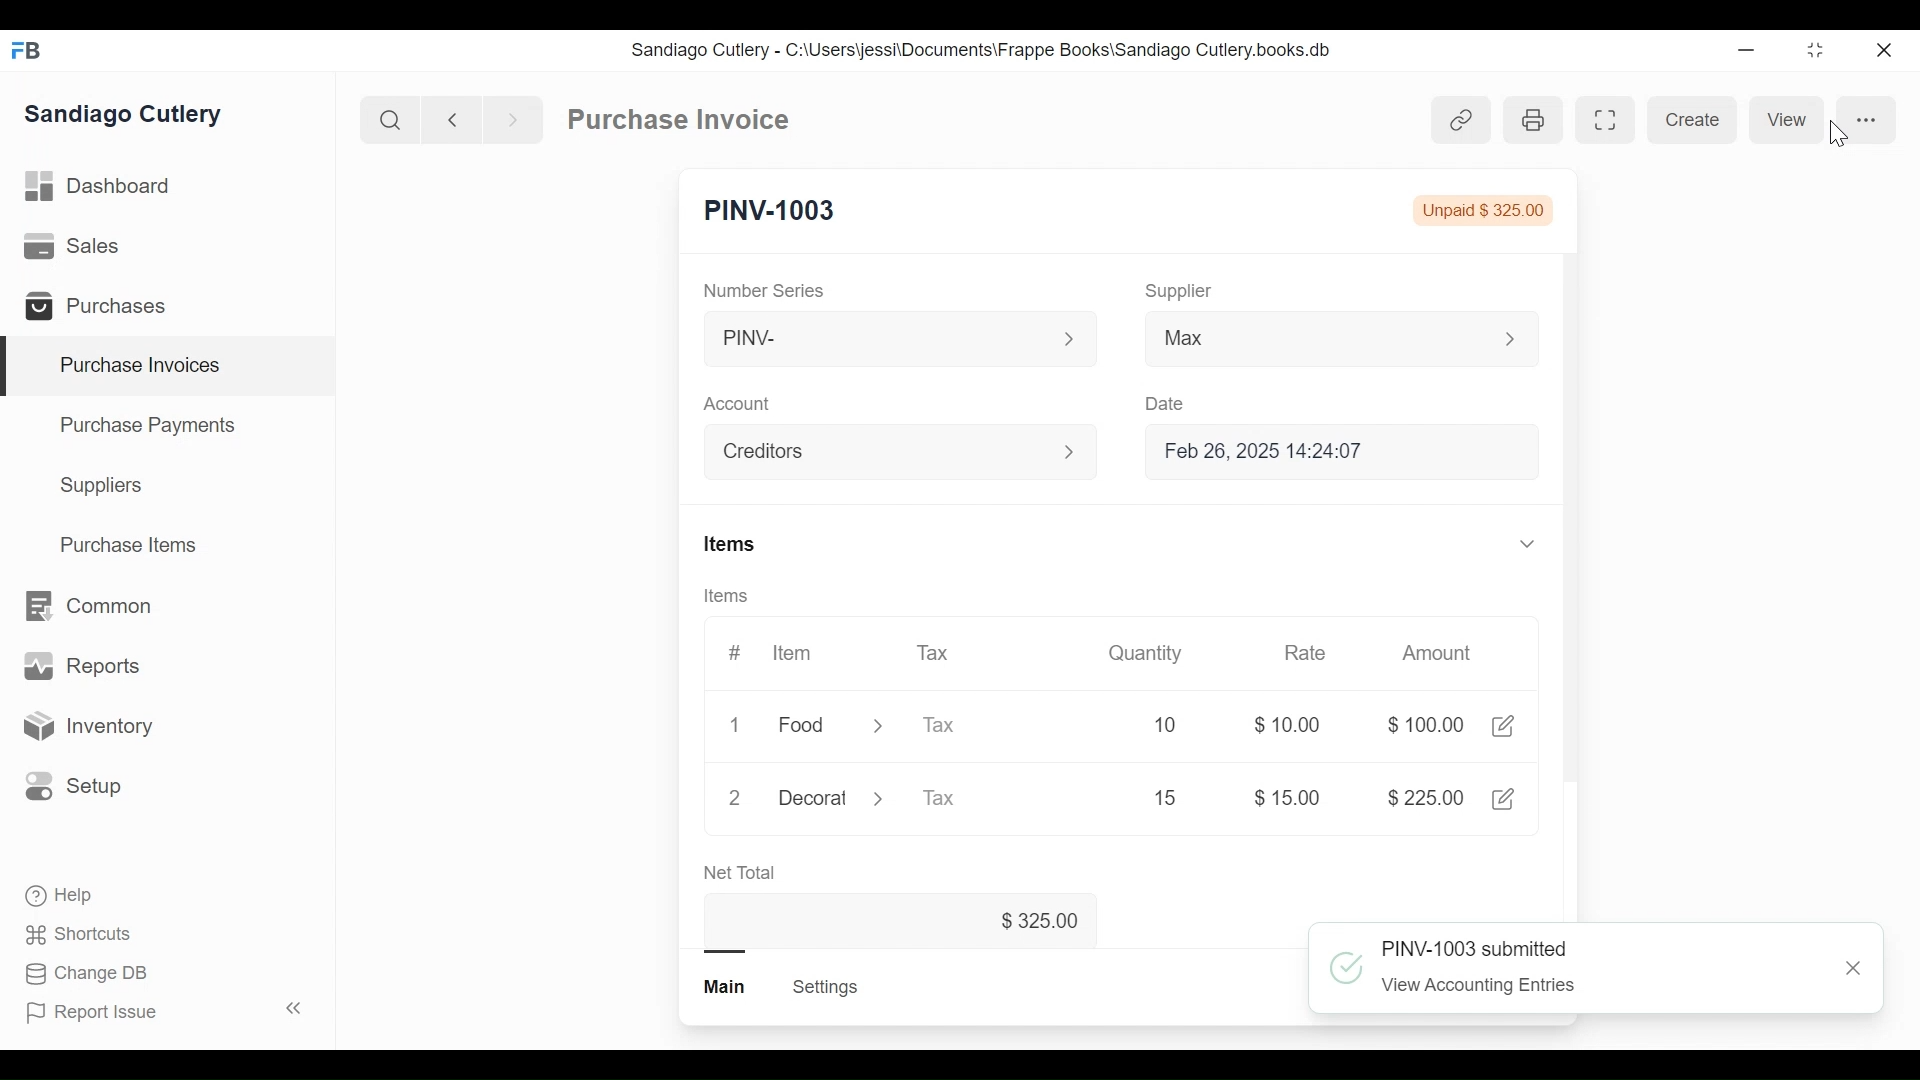  What do you see at coordinates (390, 119) in the screenshot?
I see `Search` at bounding box center [390, 119].